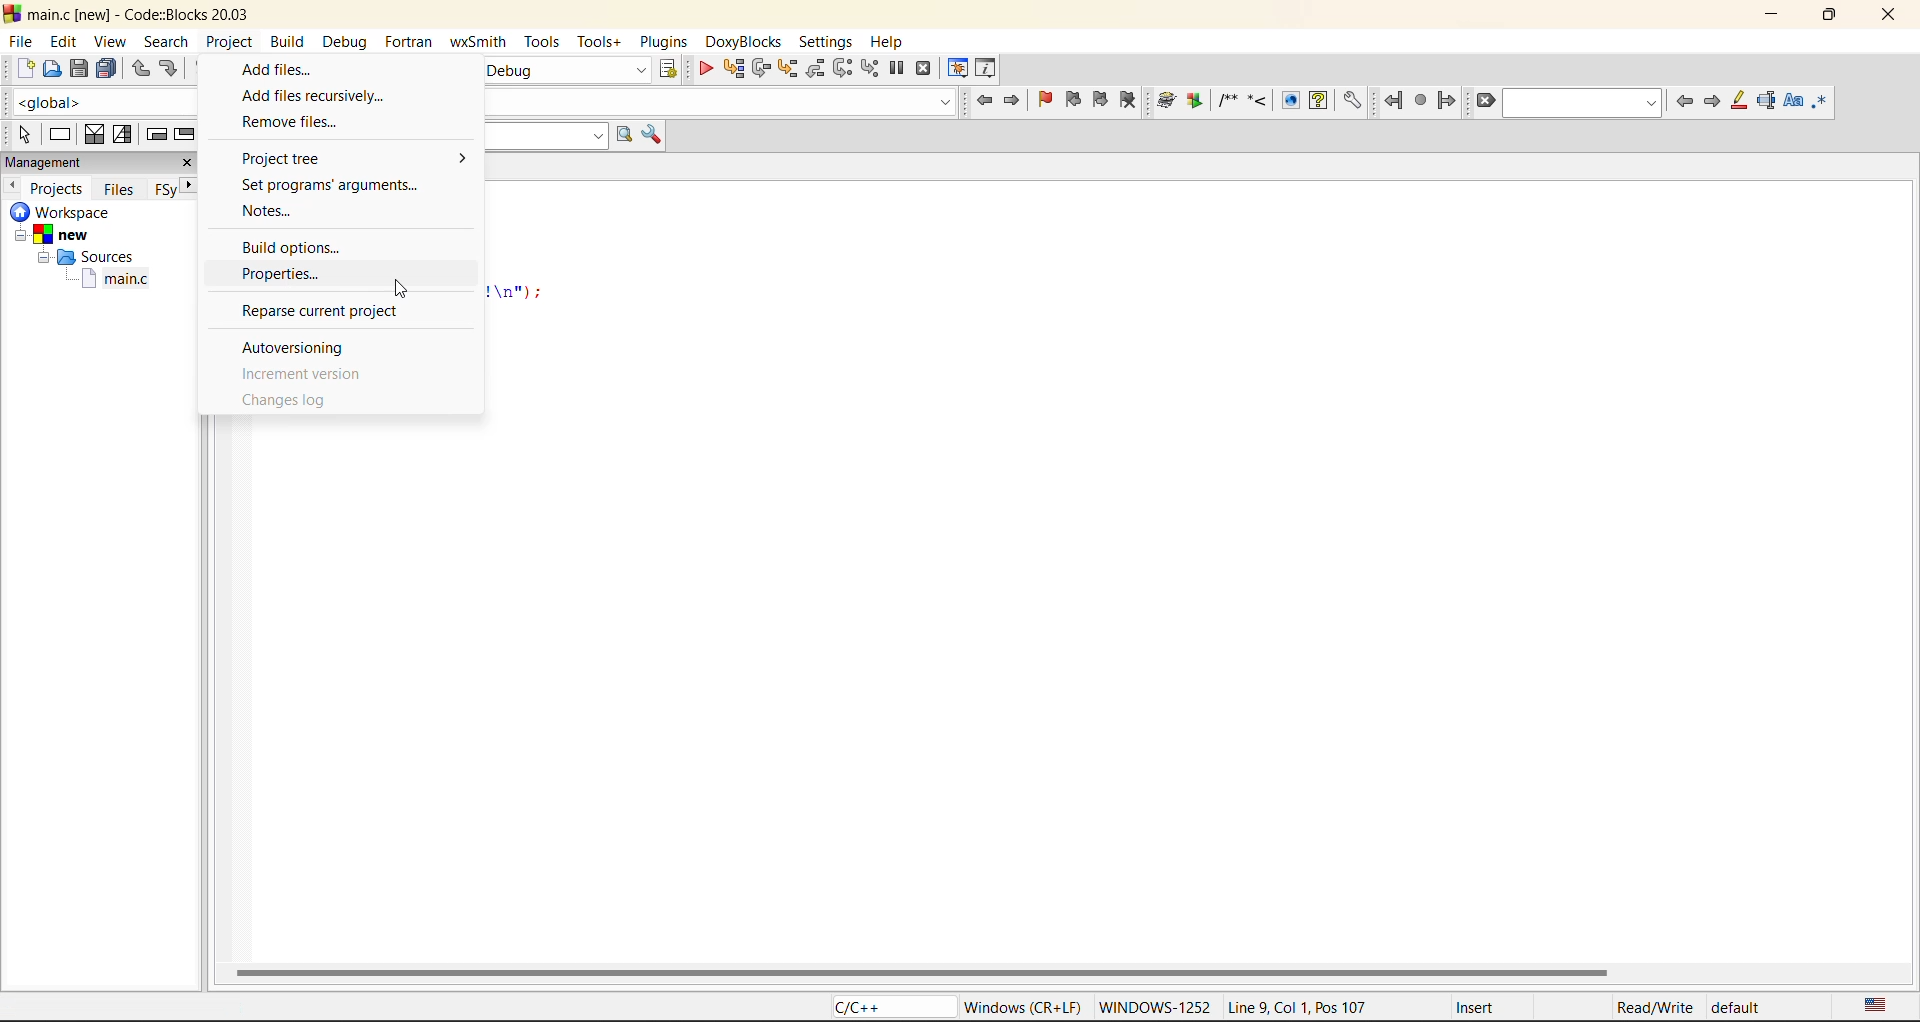 The height and width of the screenshot is (1022, 1920). What do you see at coordinates (1103, 102) in the screenshot?
I see `next bookmark` at bounding box center [1103, 102].